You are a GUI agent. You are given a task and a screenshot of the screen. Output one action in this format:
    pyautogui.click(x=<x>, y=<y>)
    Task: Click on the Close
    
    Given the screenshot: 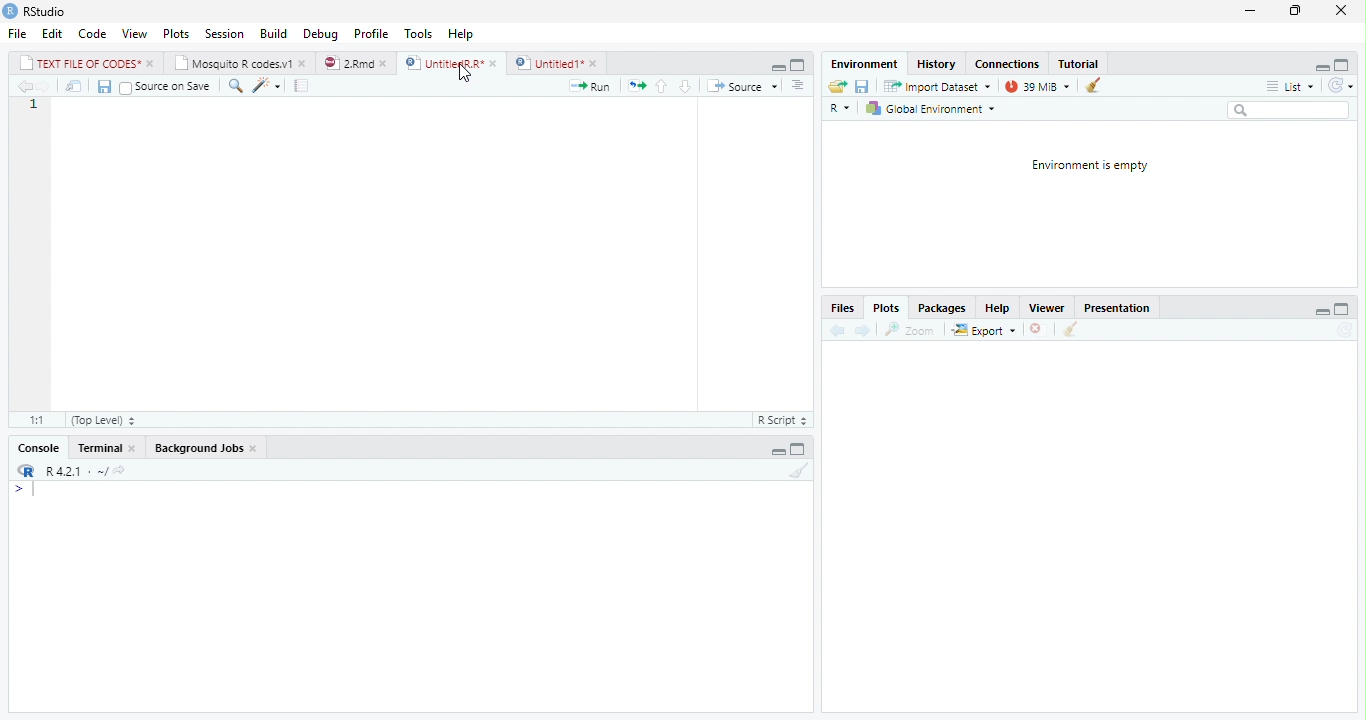 What is the action you would take?
    pyautogui.click(x=1340, y=11)
    